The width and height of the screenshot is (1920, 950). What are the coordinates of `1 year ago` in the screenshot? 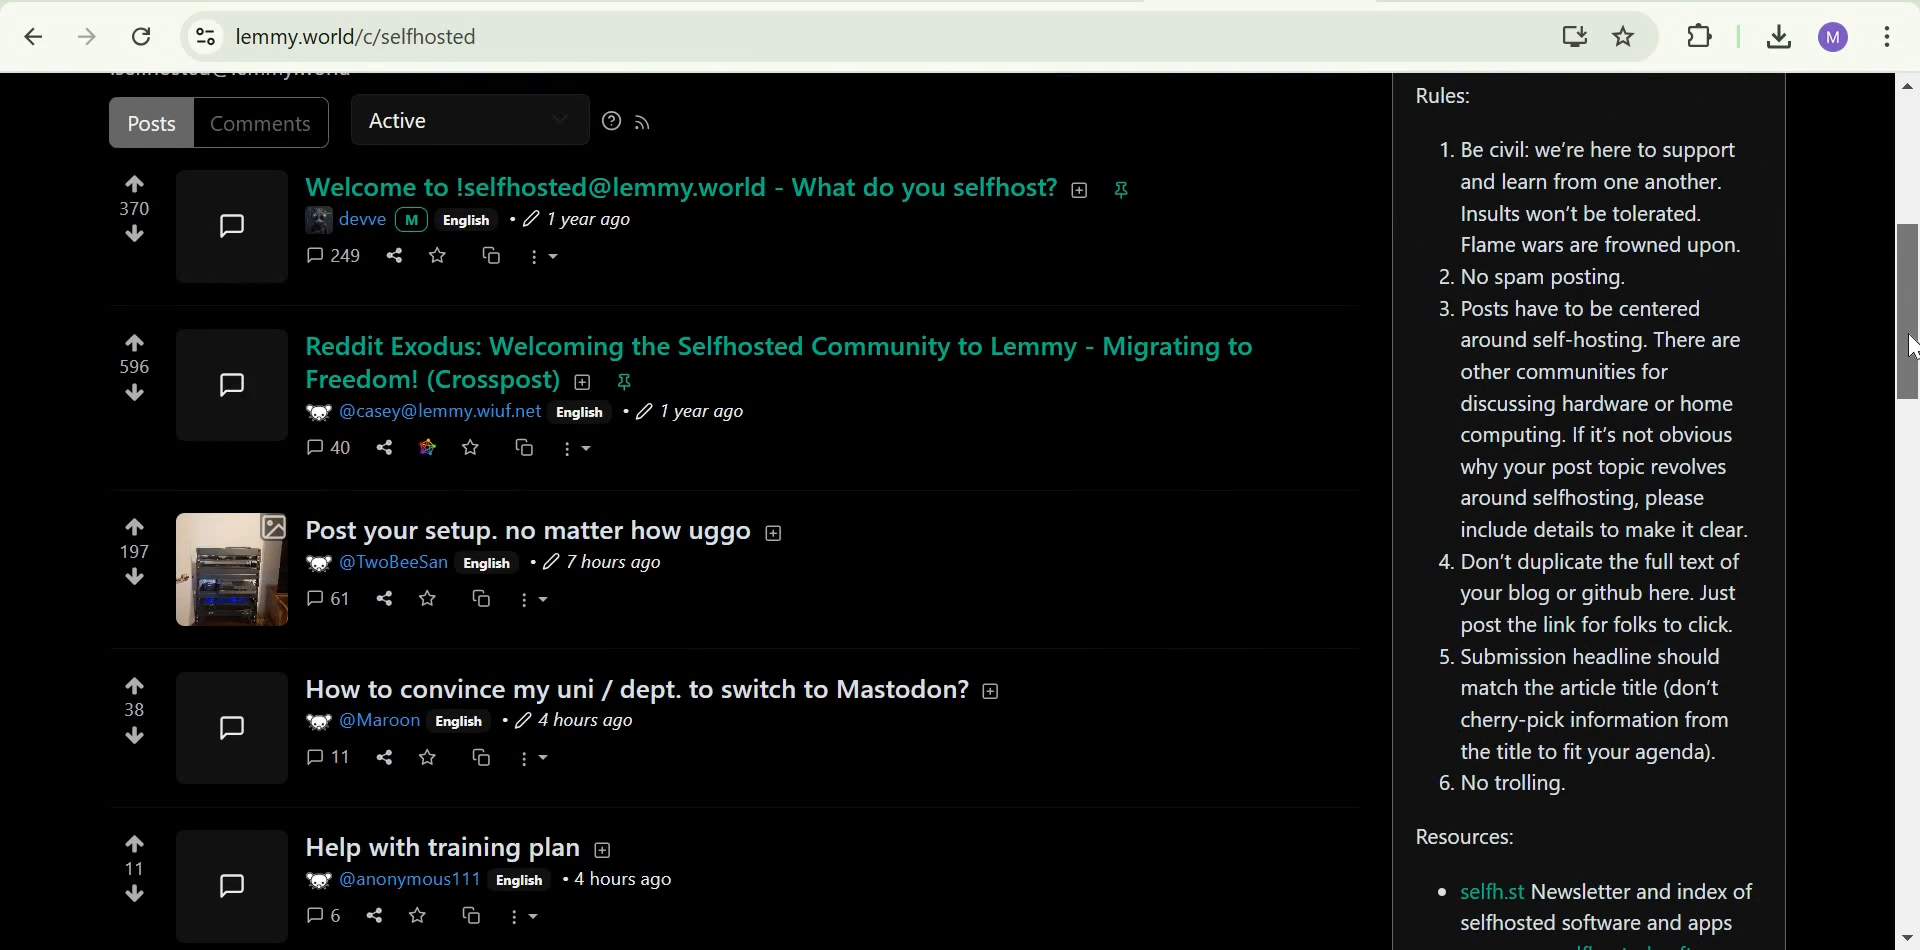 It's located at (690, 412).